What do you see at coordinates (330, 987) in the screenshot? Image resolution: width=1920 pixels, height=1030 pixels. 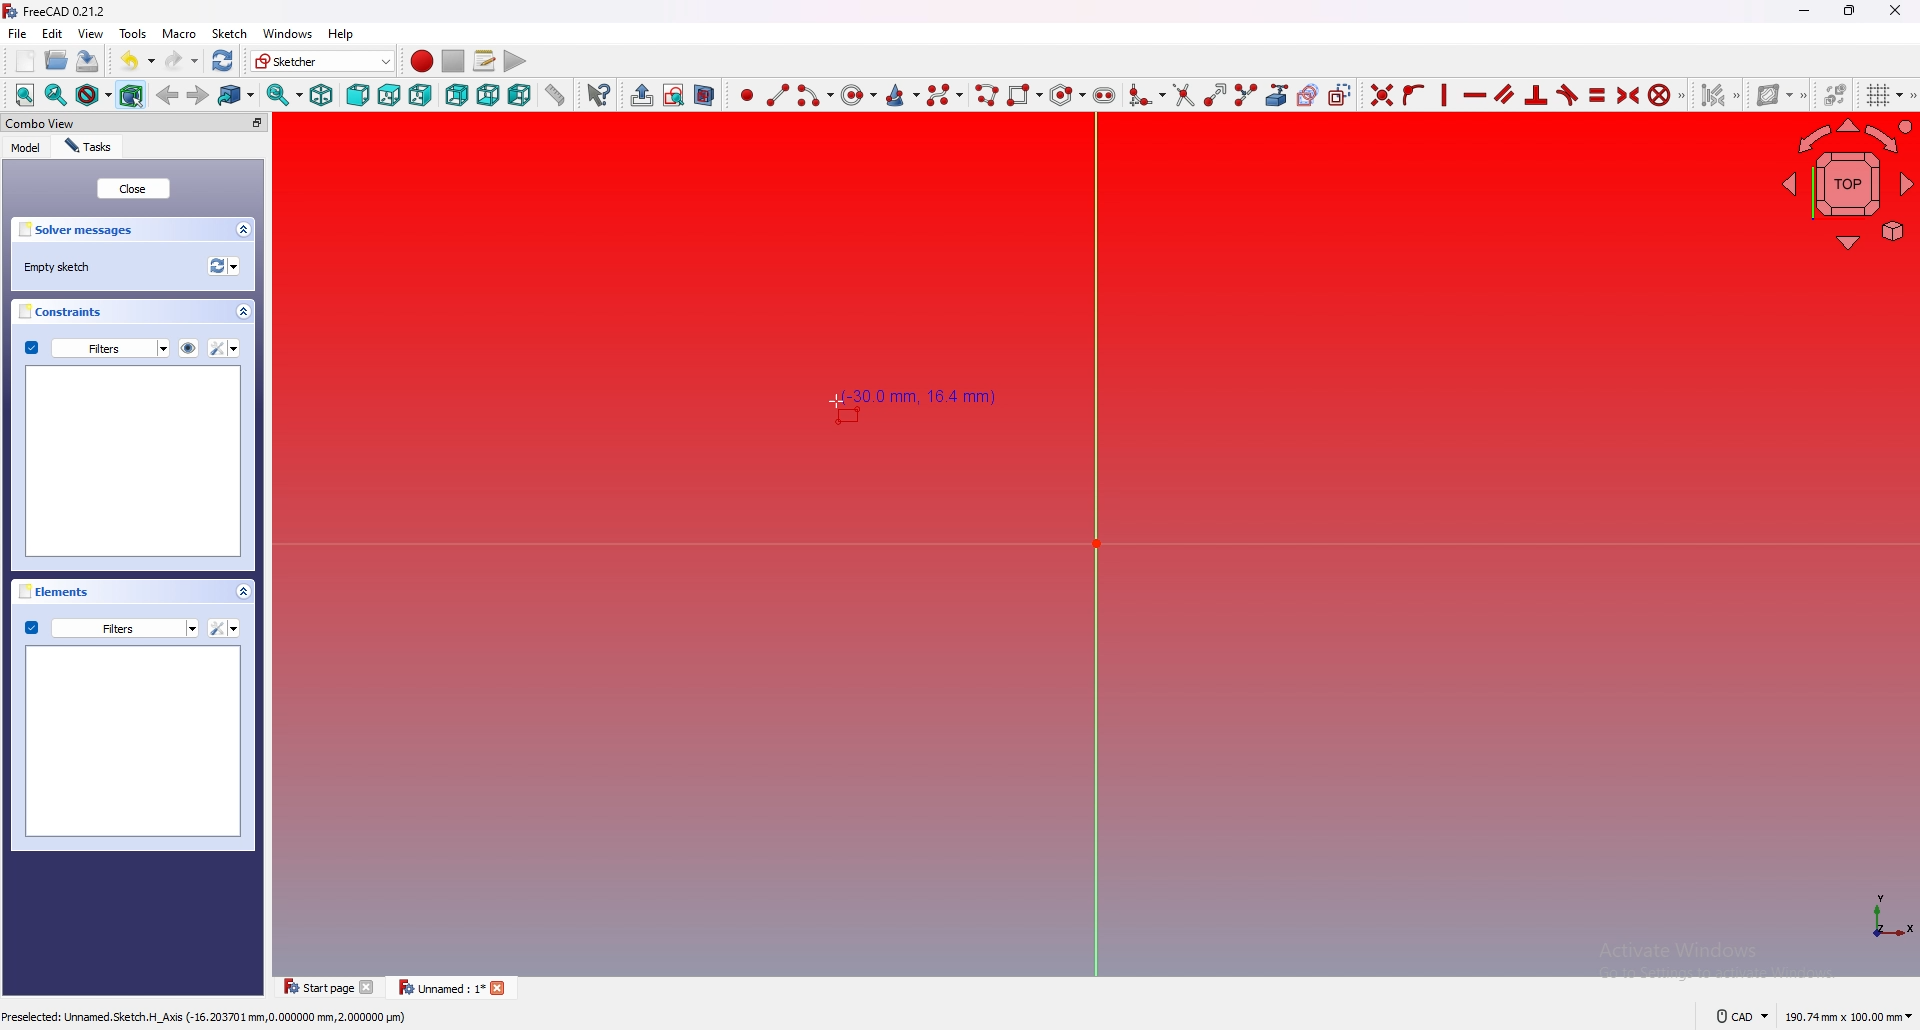 I see `tab` at bounding box center [330, 987].